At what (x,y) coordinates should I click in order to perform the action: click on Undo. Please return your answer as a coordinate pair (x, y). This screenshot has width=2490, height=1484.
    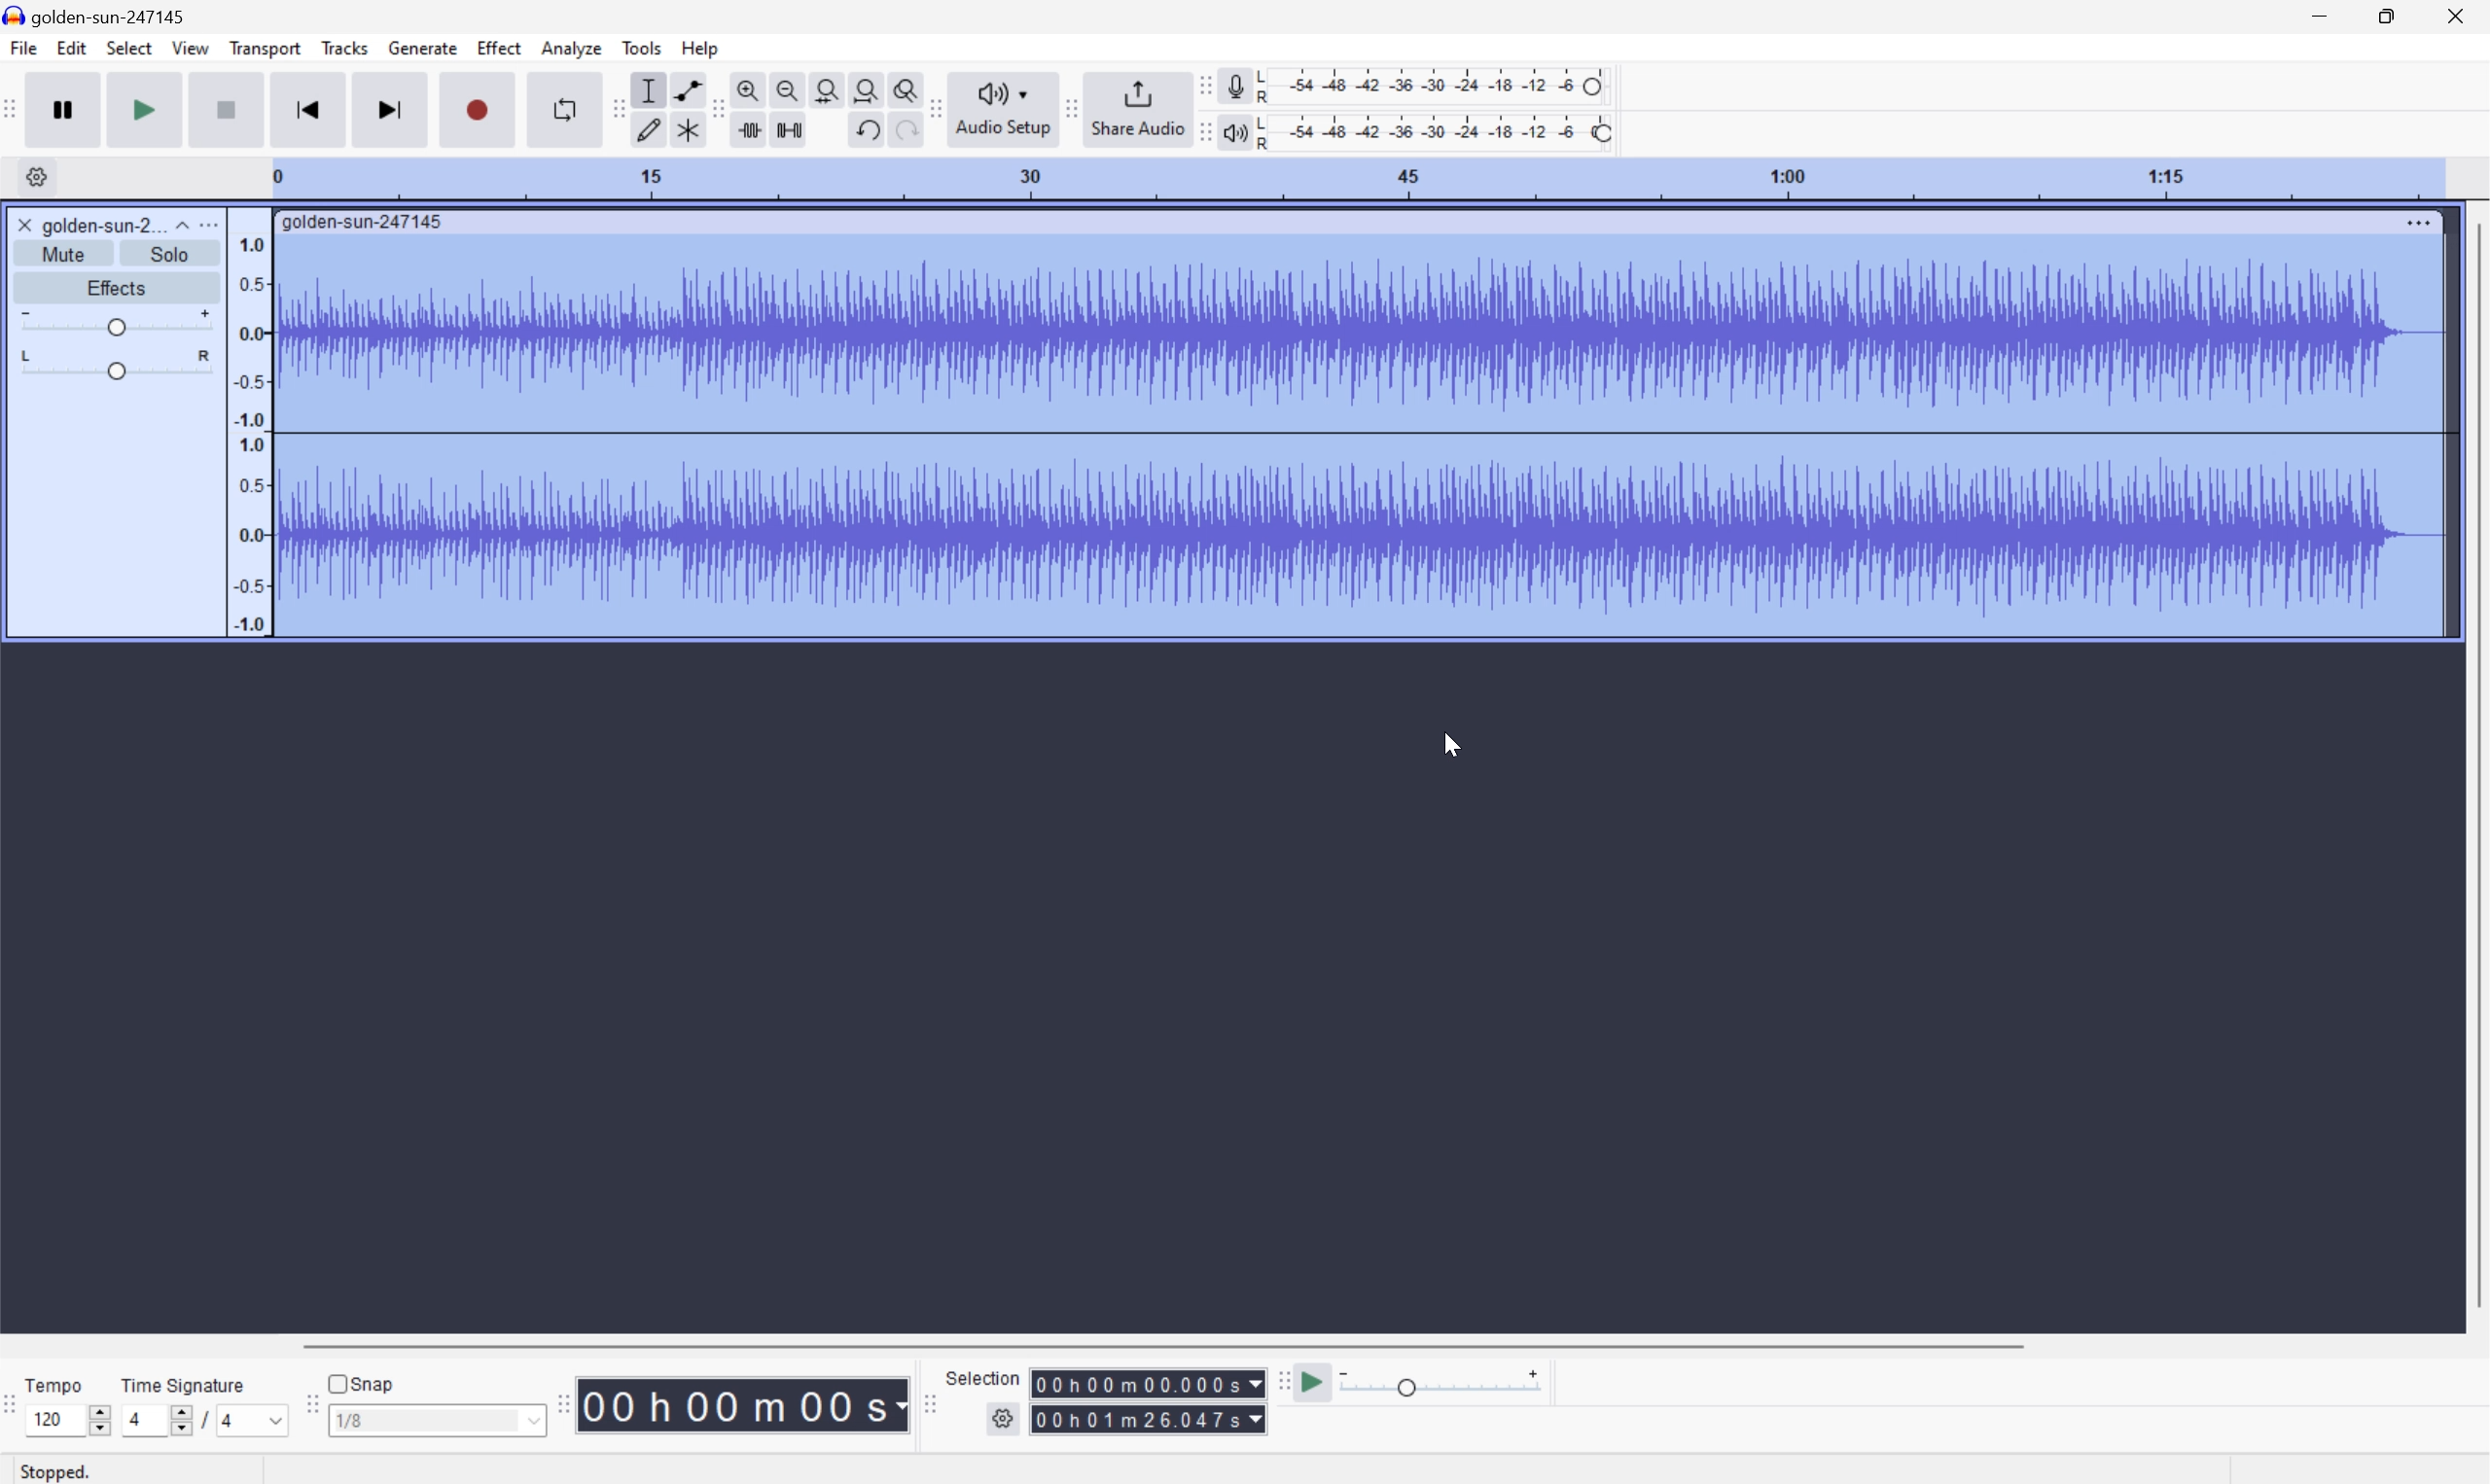
    Looking at the image, I should click on (869, 129).